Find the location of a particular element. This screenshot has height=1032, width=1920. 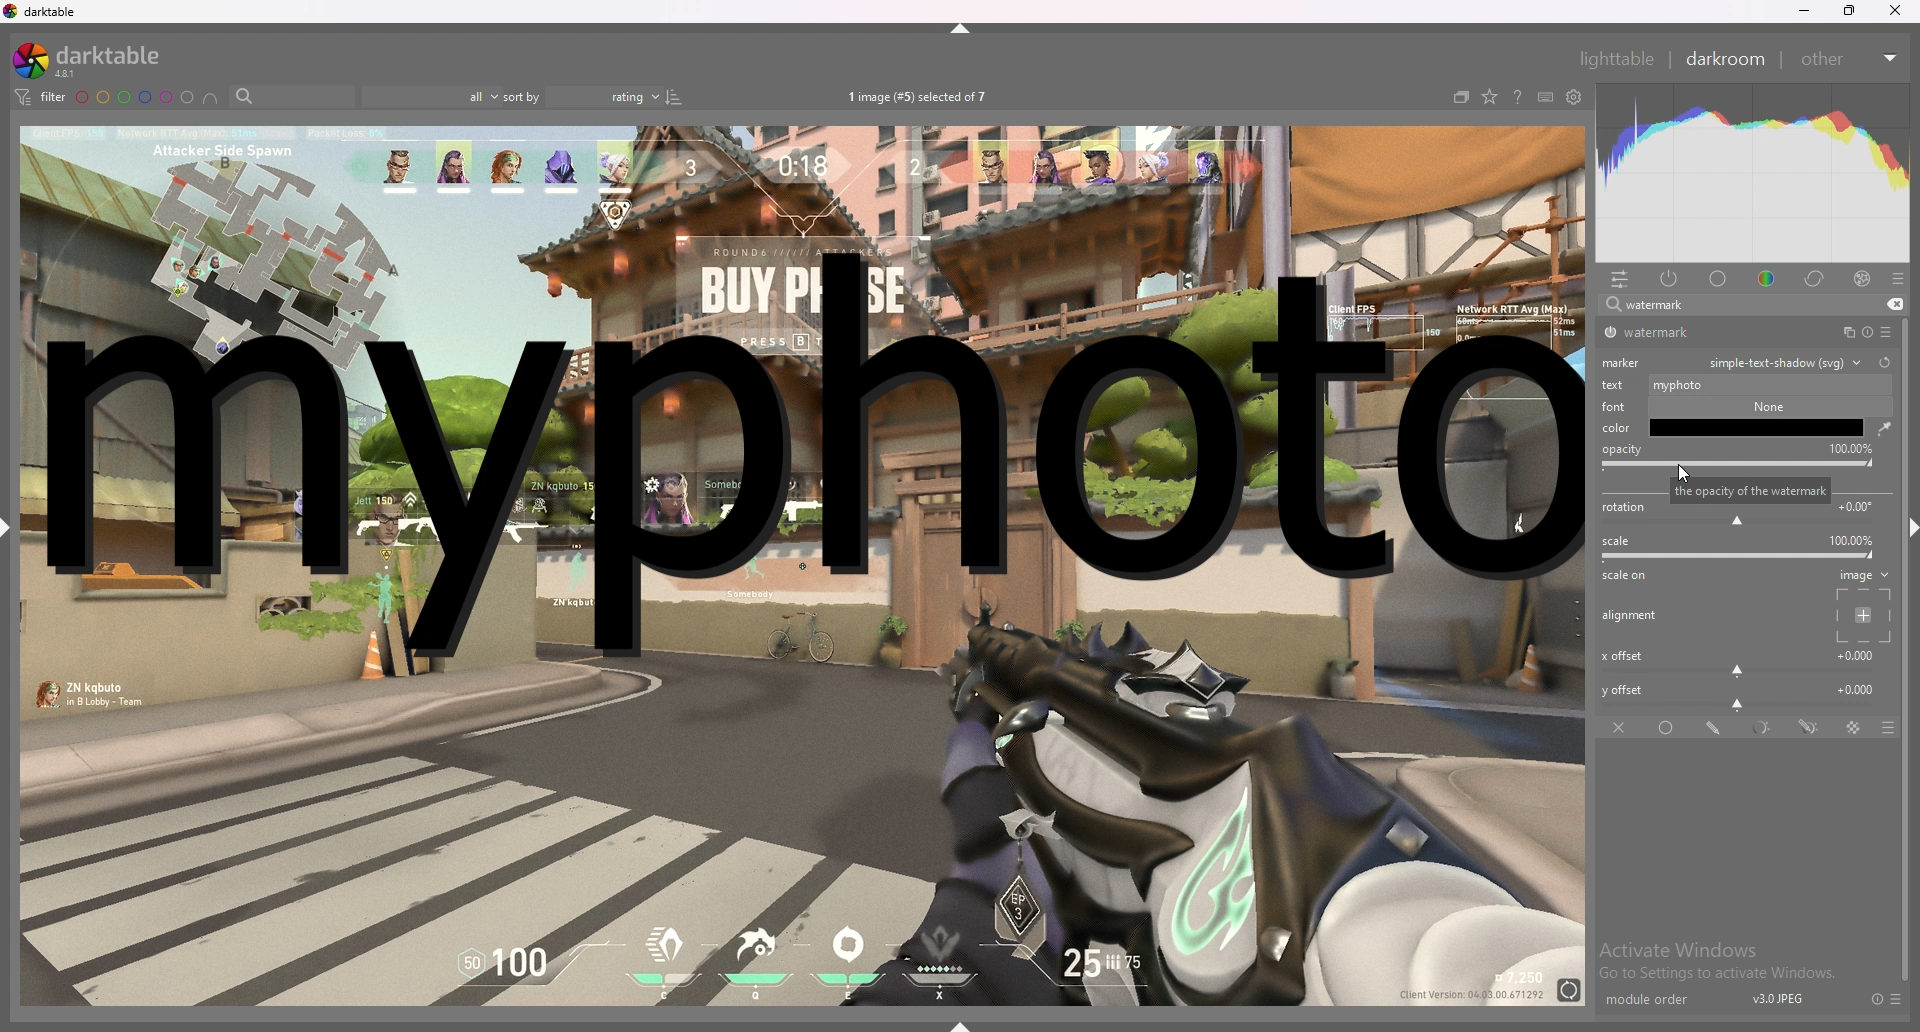

rotation is located at coordinates (1742, 515).